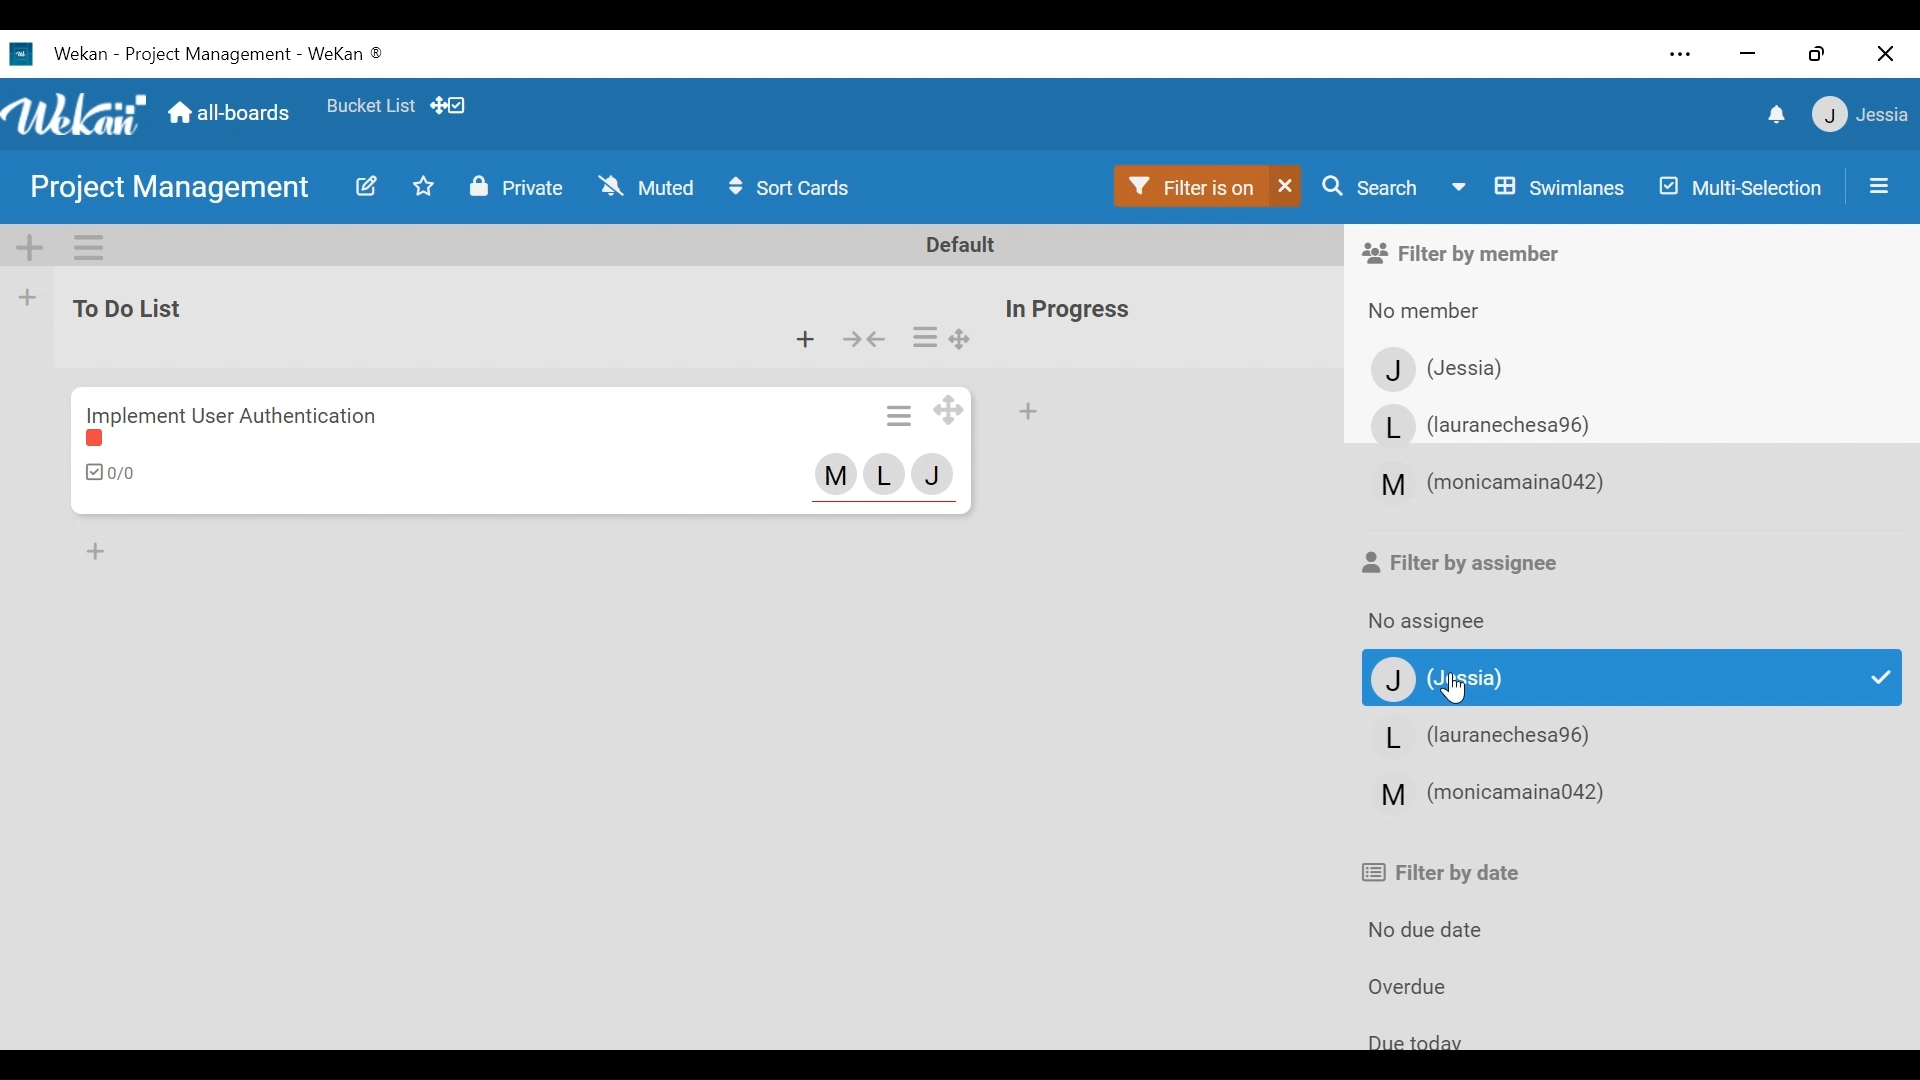  I want to click on Member, so click(1513, 740).